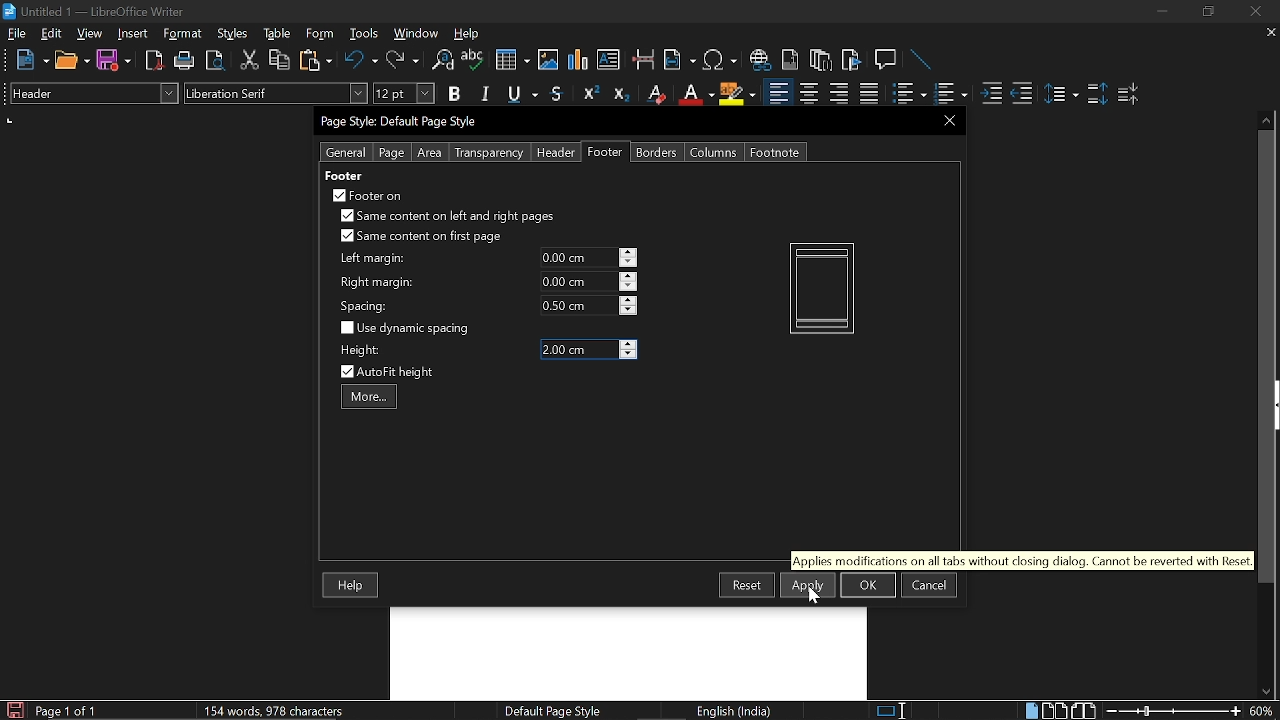 This screenshot has width=1280, height=720. I want to click on Insert field, so click(680, 61).